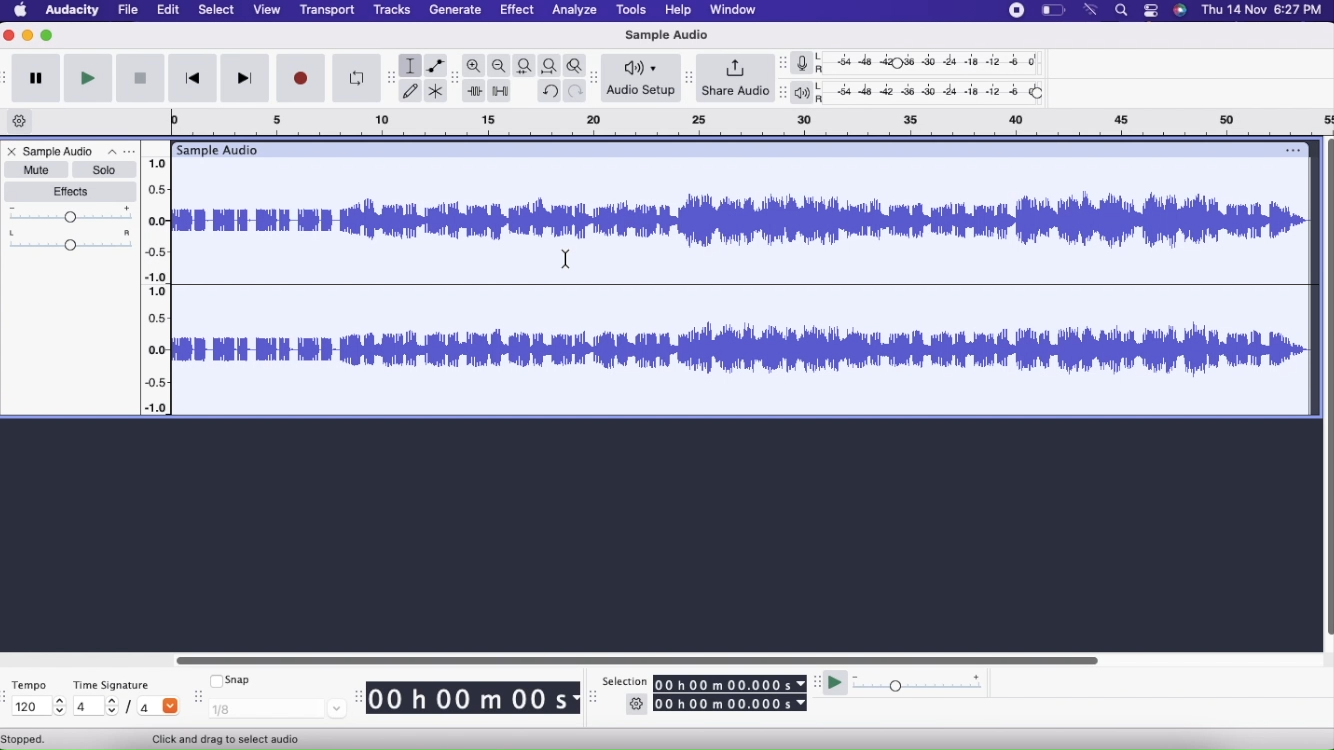  I want to click on Playback meter, so click(807, 92).